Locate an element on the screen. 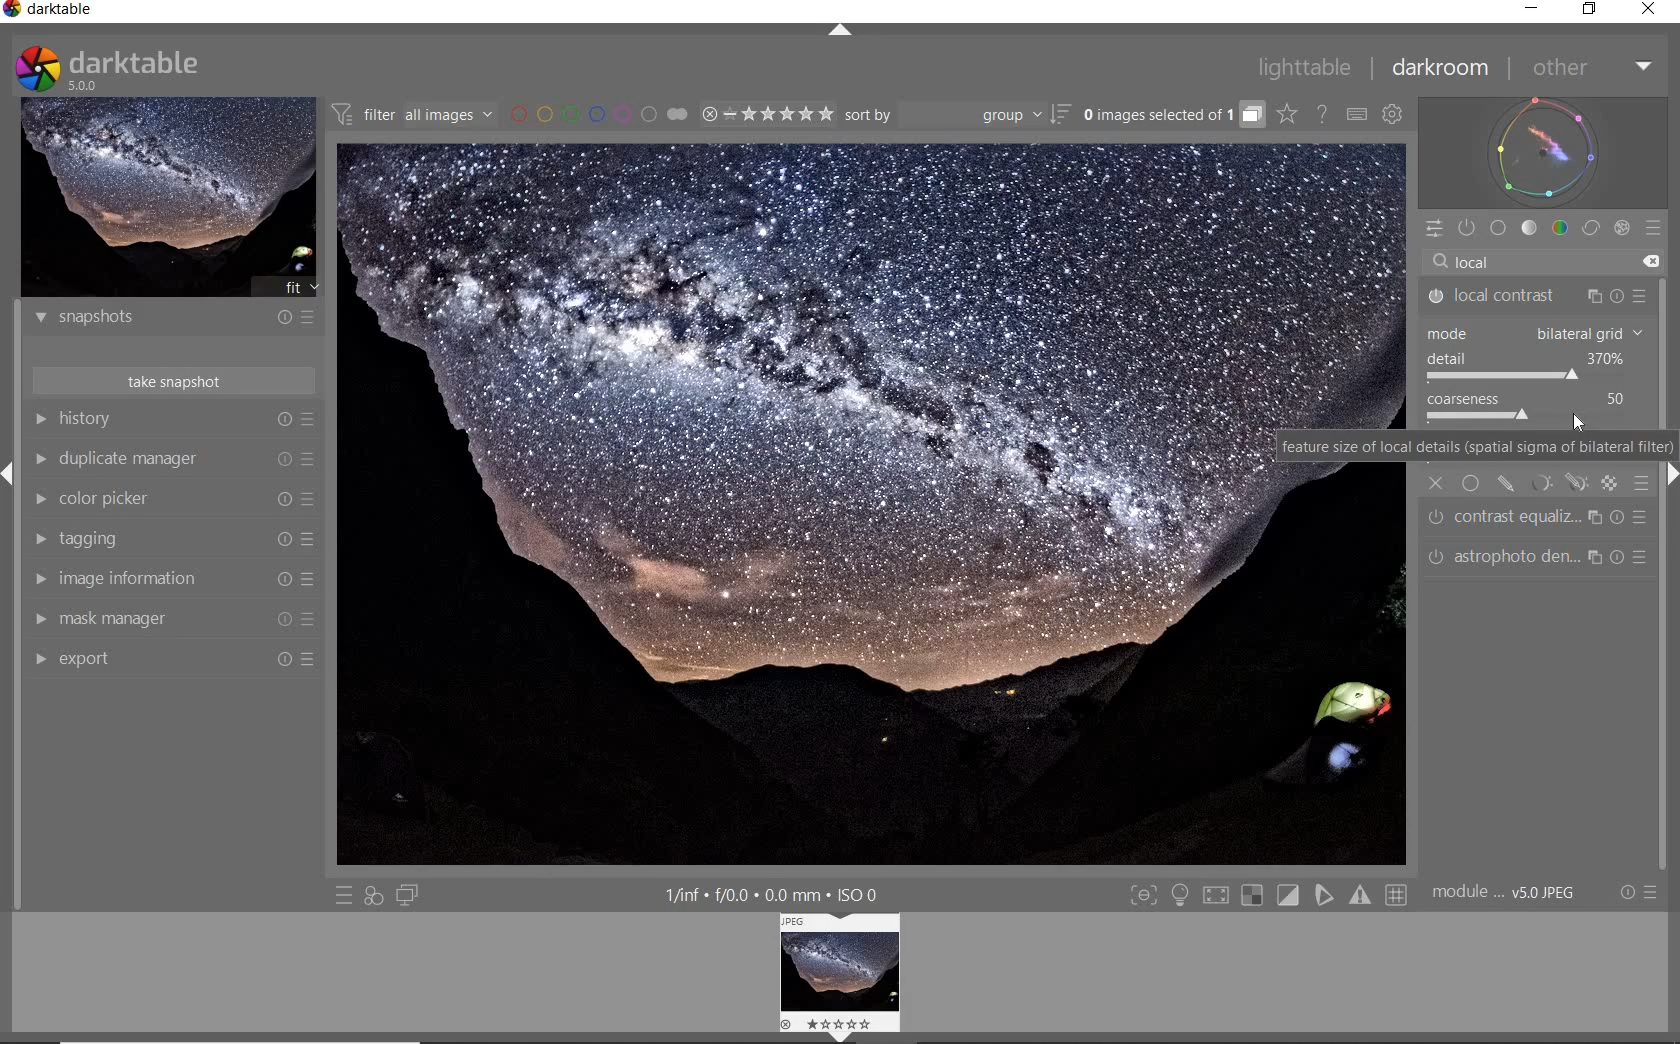  hide right menu • shift +ctrl+r is located at coordinates (1670, 477).